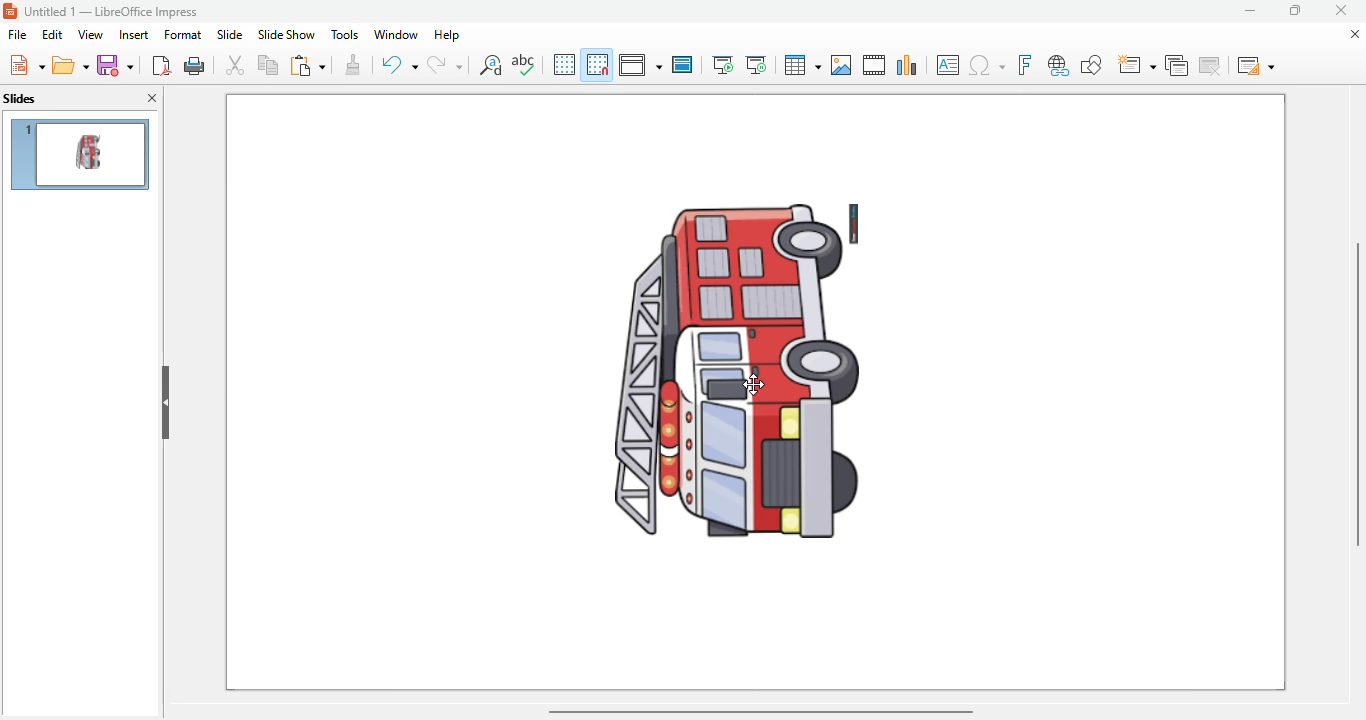 The height and width of the screenshot is (720, 1366). Describe the element at coordinates (20, 99) in the screenshot. I see `slides` at that location.